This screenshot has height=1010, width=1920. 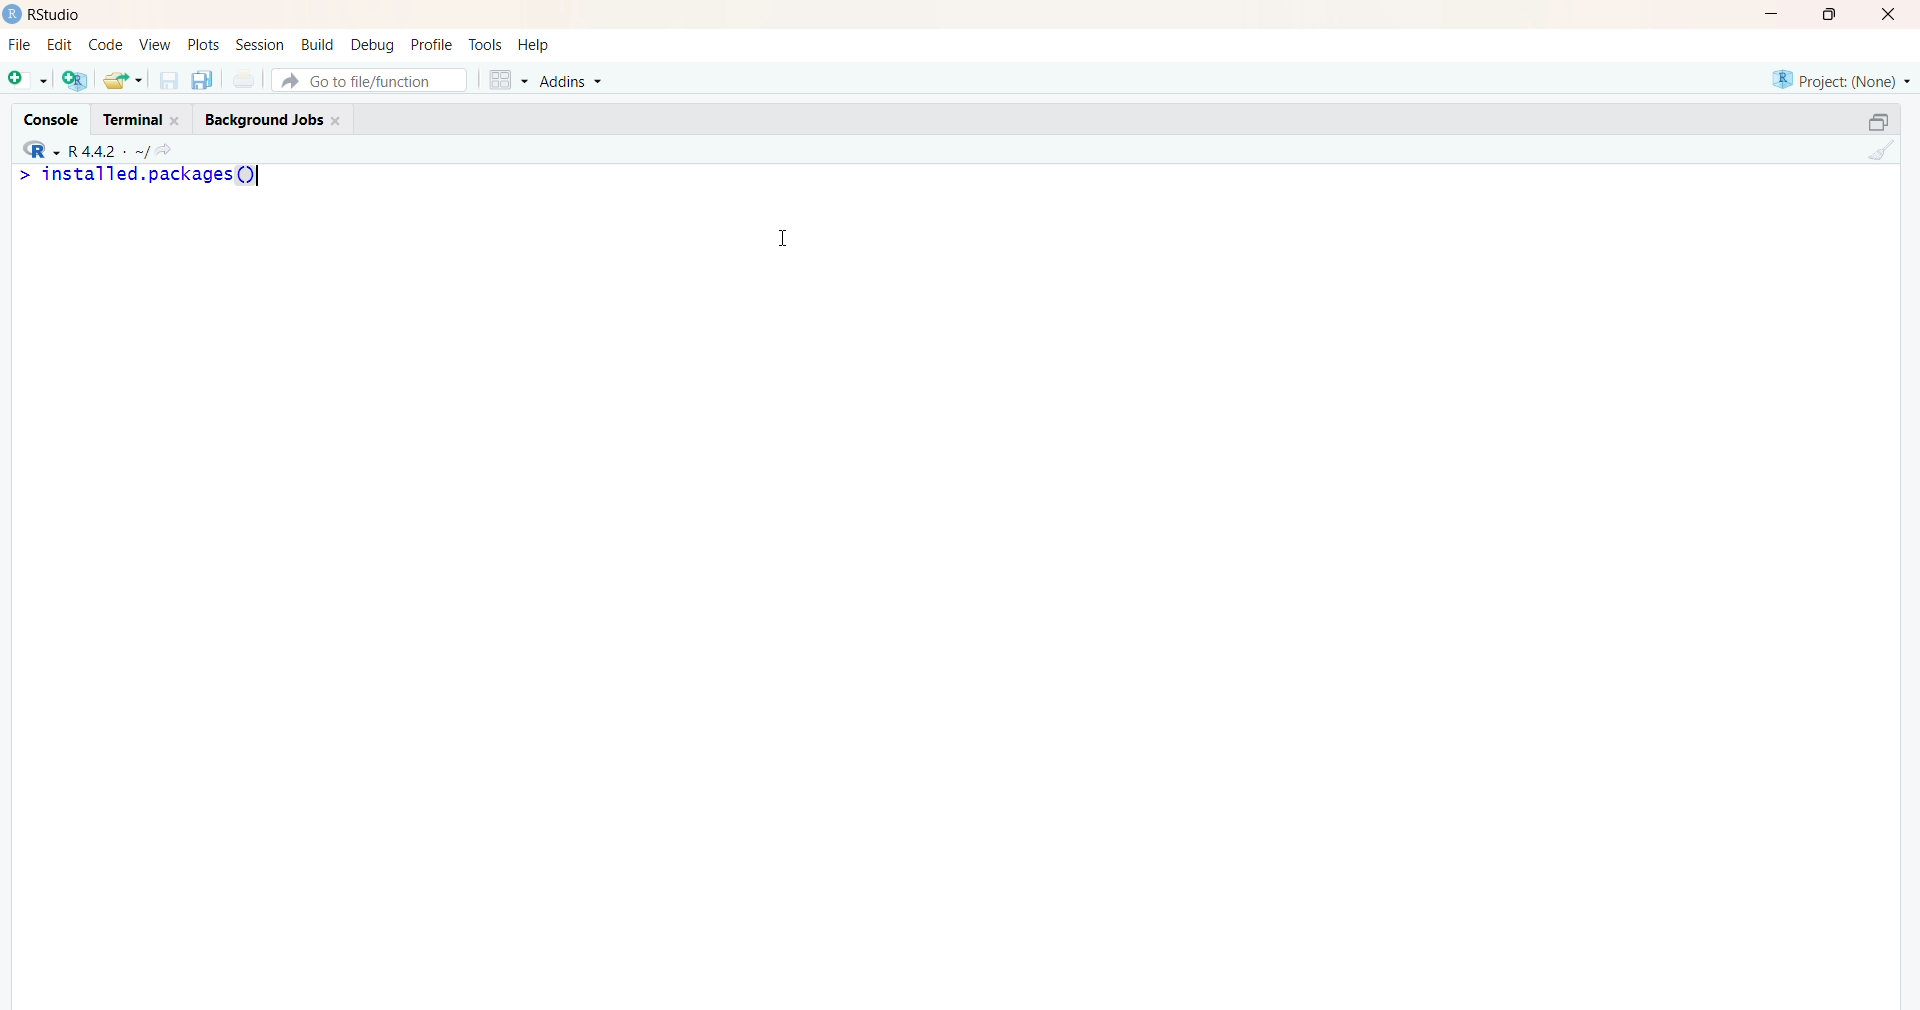 What do you see at coordinates (124, 79) in the screenshot?
I see `open an existing file` at bounding box center [124, 79].